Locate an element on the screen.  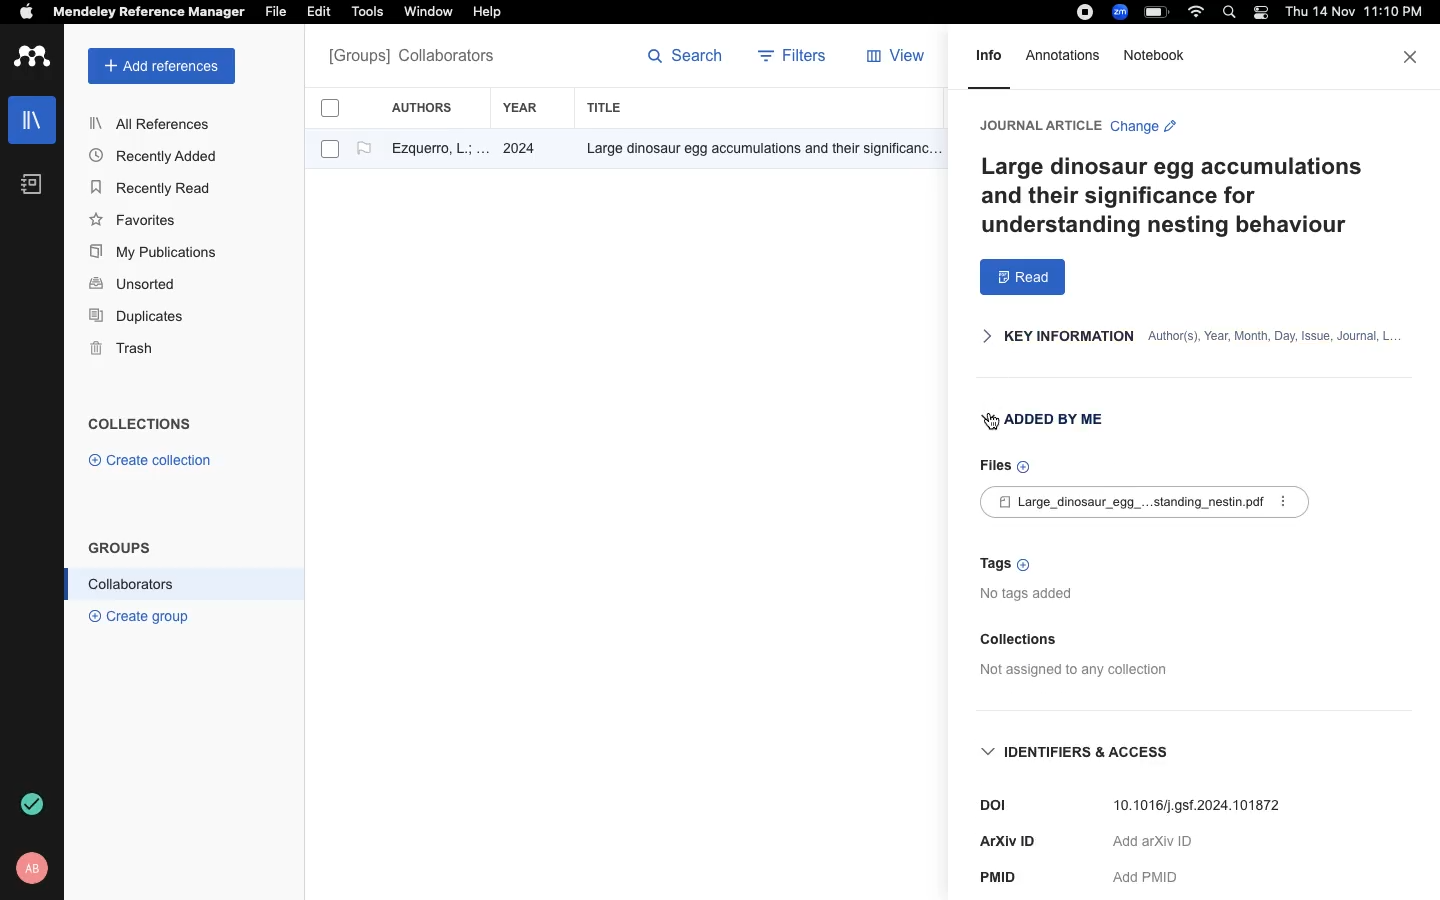
no tags added is located at coordinates (1035, 597).